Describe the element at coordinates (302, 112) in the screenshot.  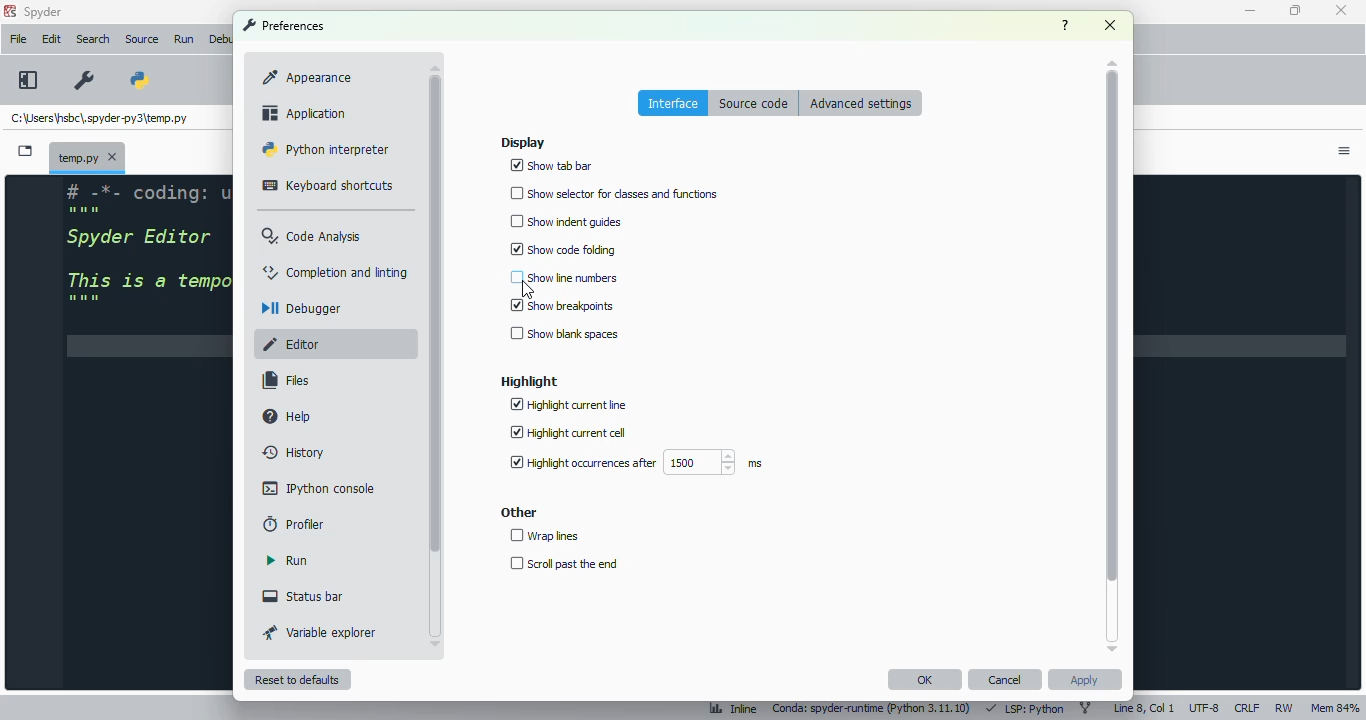
I see `application ` at that location.